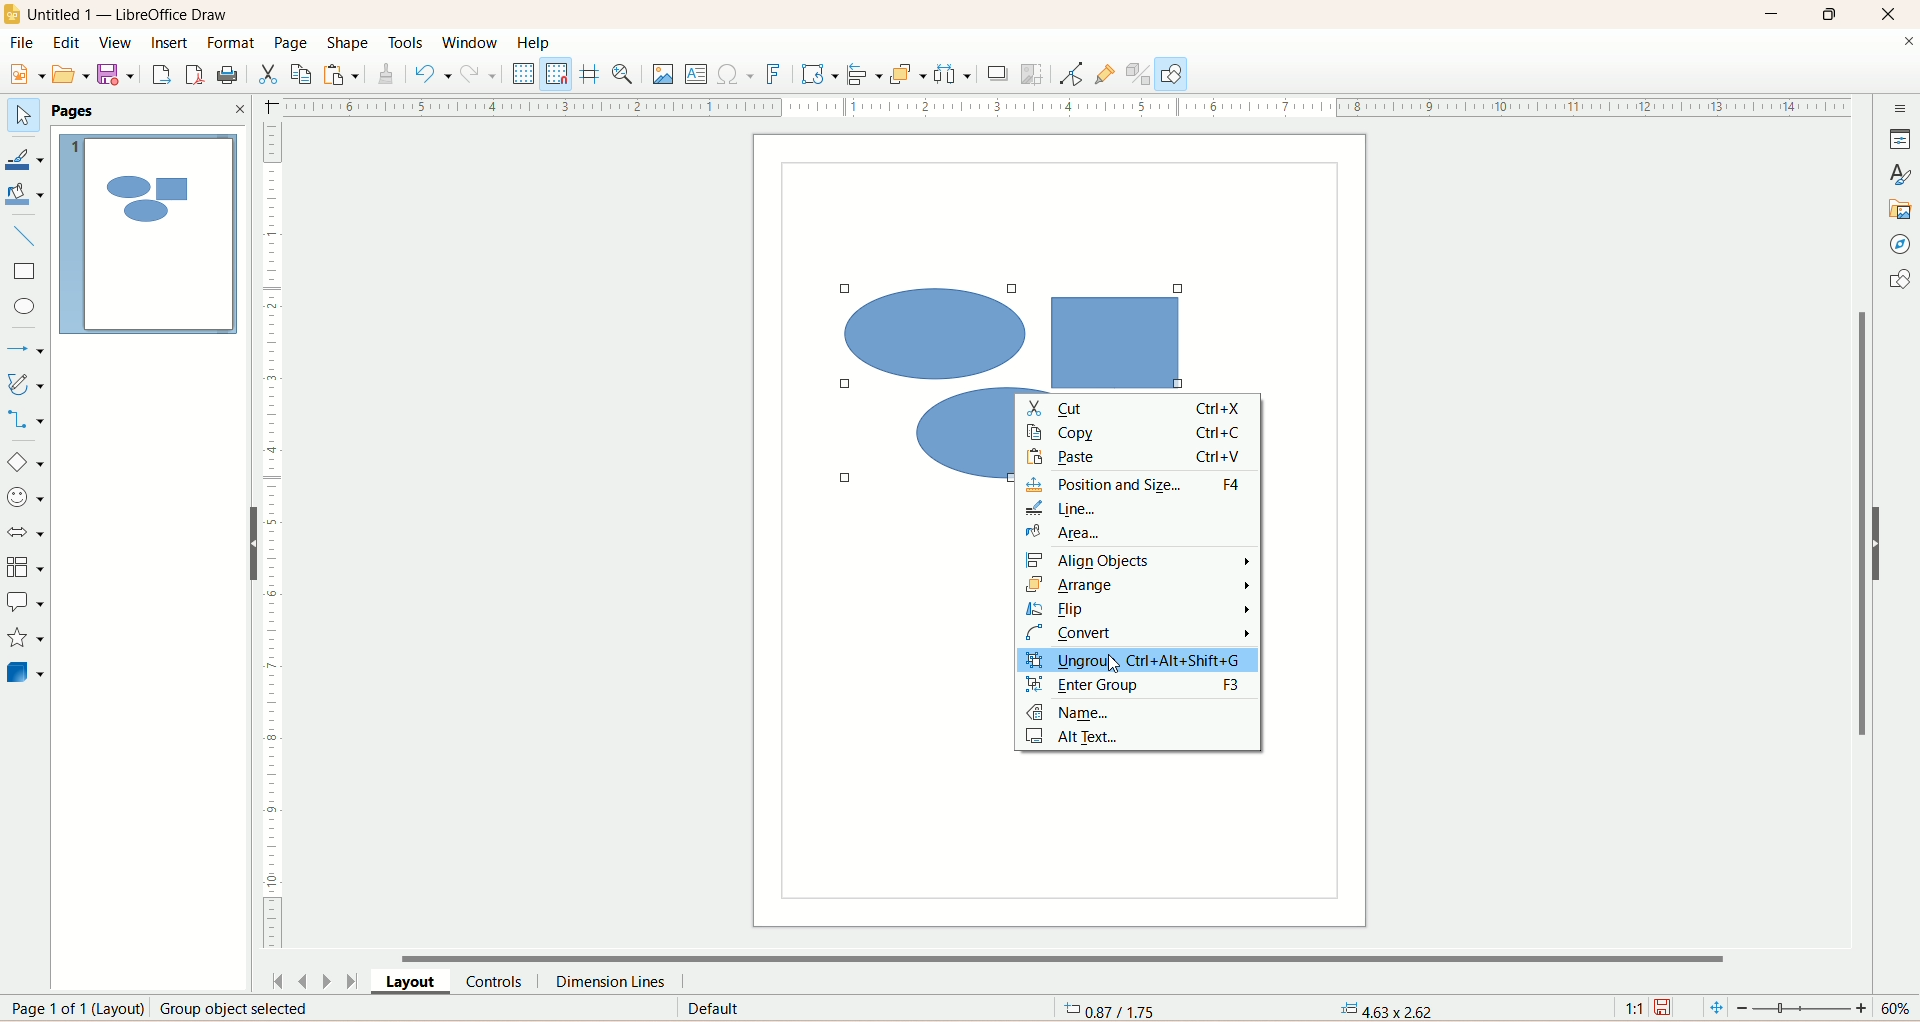 This screenshot has width=1920, height=1022. Describe the element at coordinates (24, 420) in the screenshot. I see `connector` at that location.